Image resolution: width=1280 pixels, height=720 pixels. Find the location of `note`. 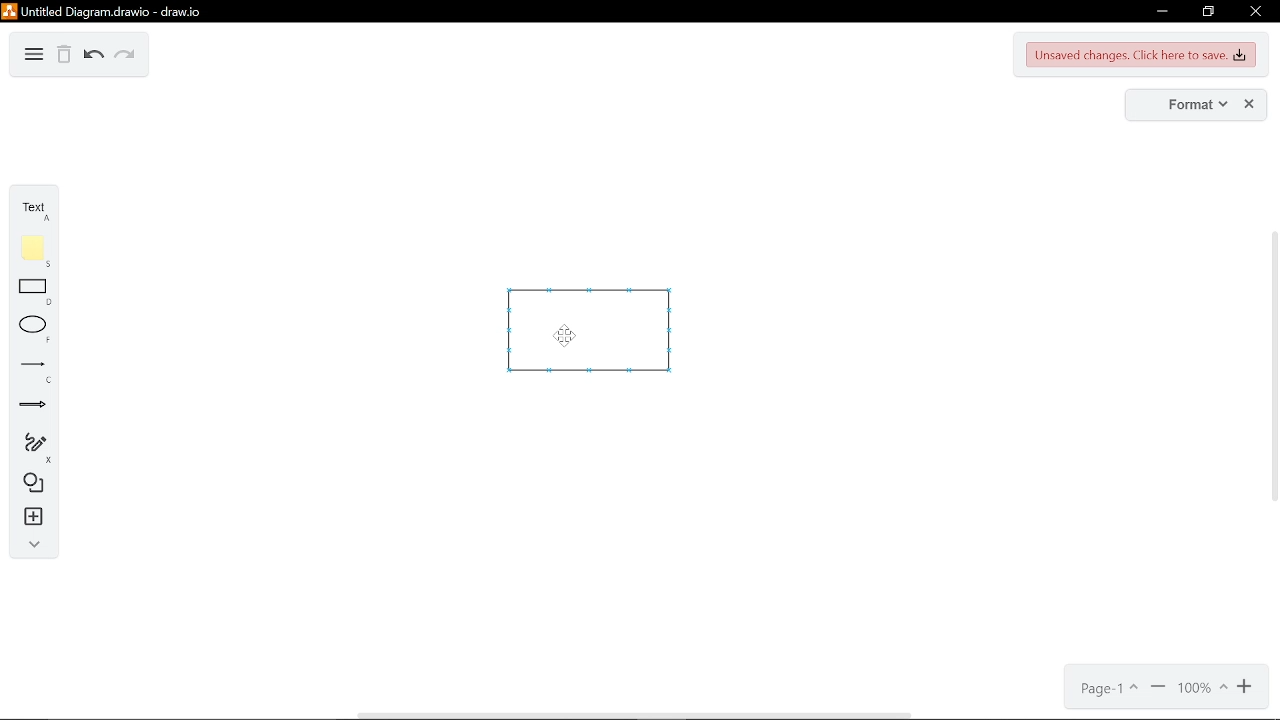

note is located at coordinates (37, 251).